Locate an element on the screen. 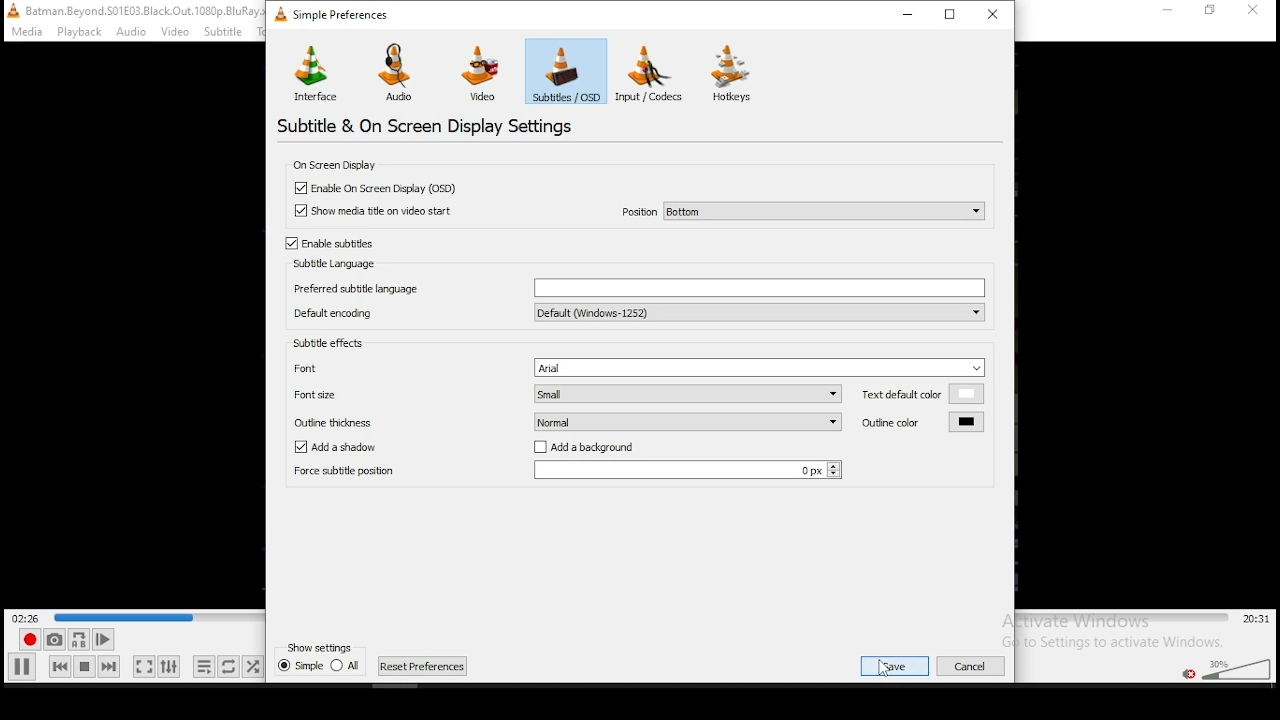  text default color is located at coordinates (923, 393).